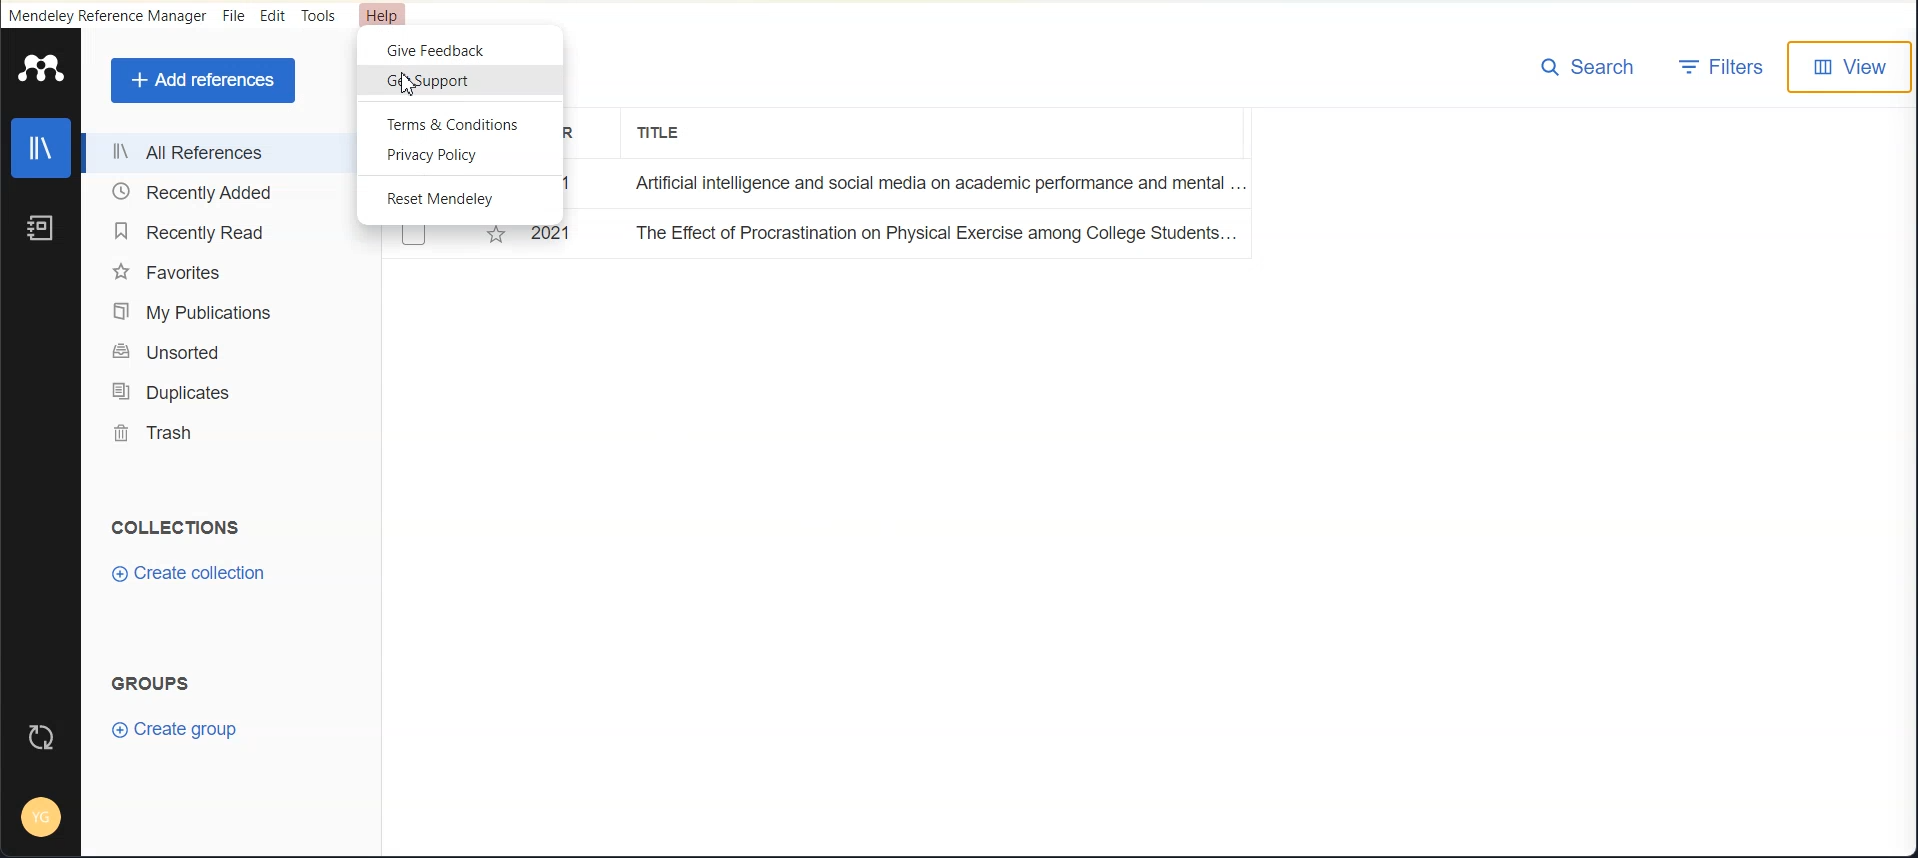 This screenshot has height=858, width=1918. Describe the element at coordinates (222, 153) in the screenshot. I see `All References` at that location.